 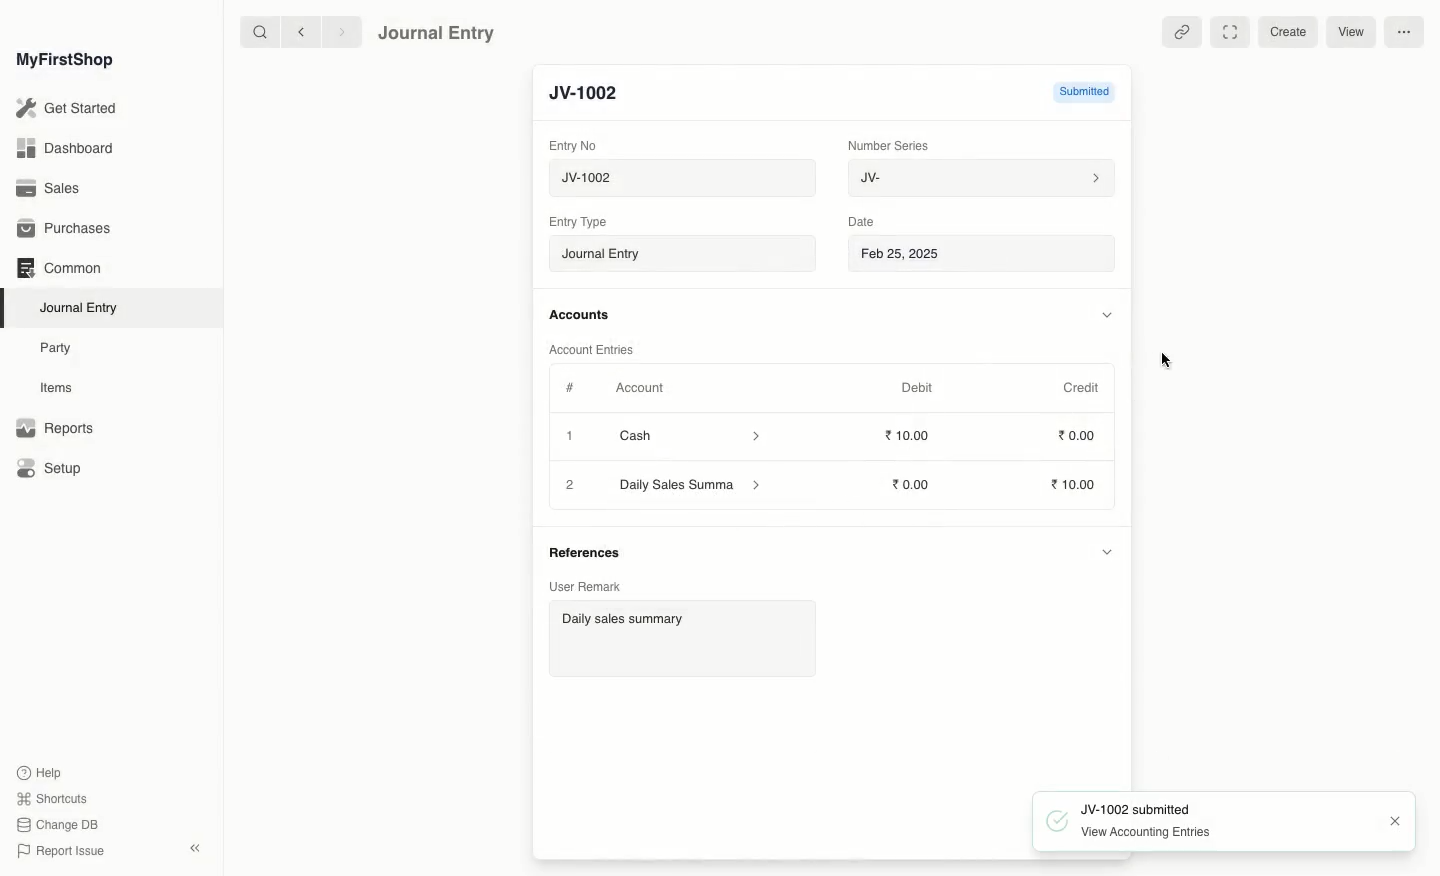 I want to click on Hashtag, so click(x=574, y=389).